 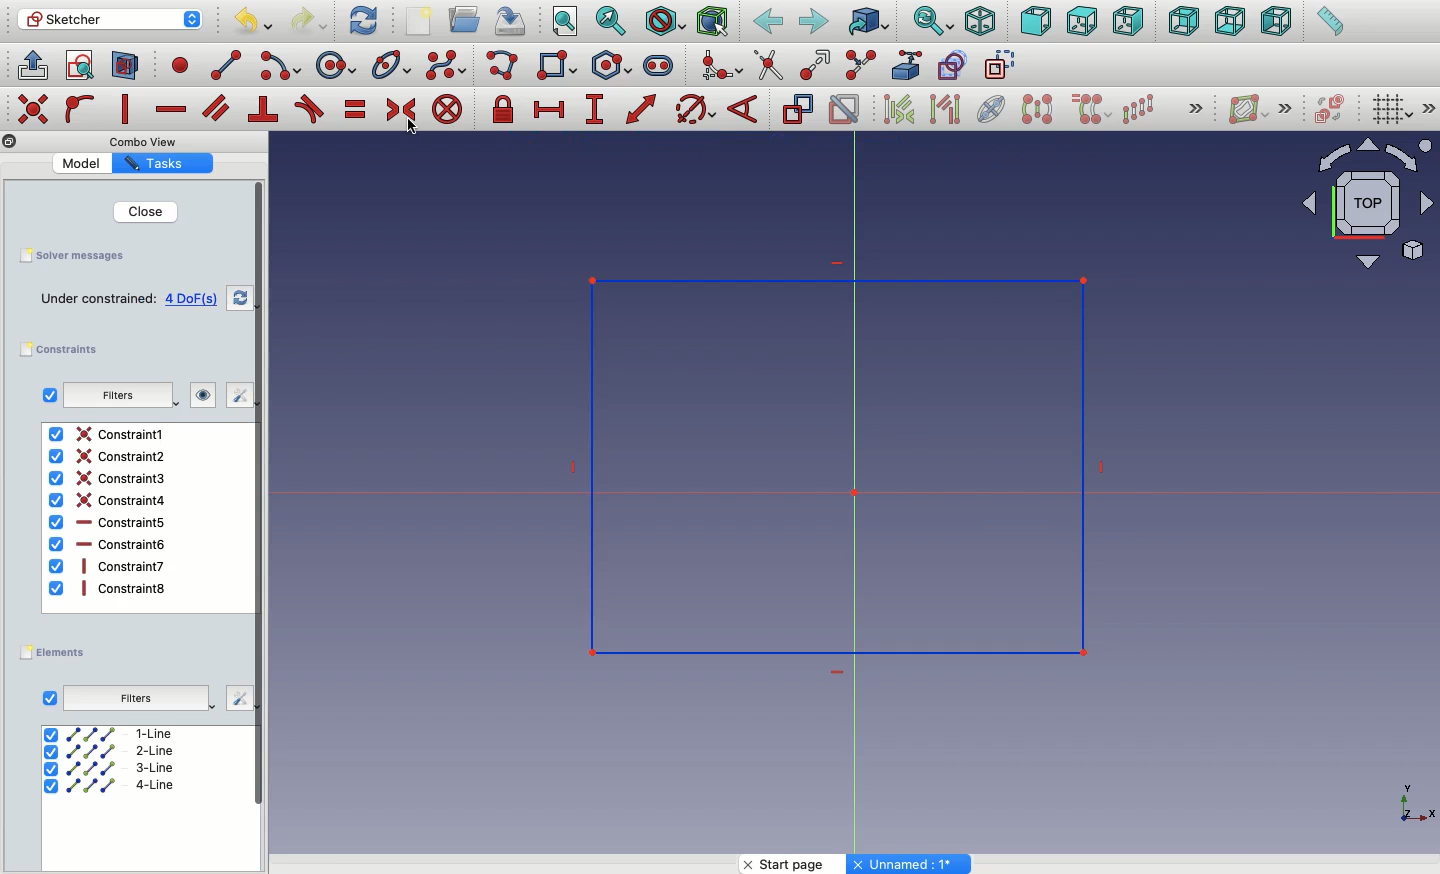 What do you see at coordinates (611, 21) in the screenshot?
I see `Fit selection` at bounding box center [611, 21].